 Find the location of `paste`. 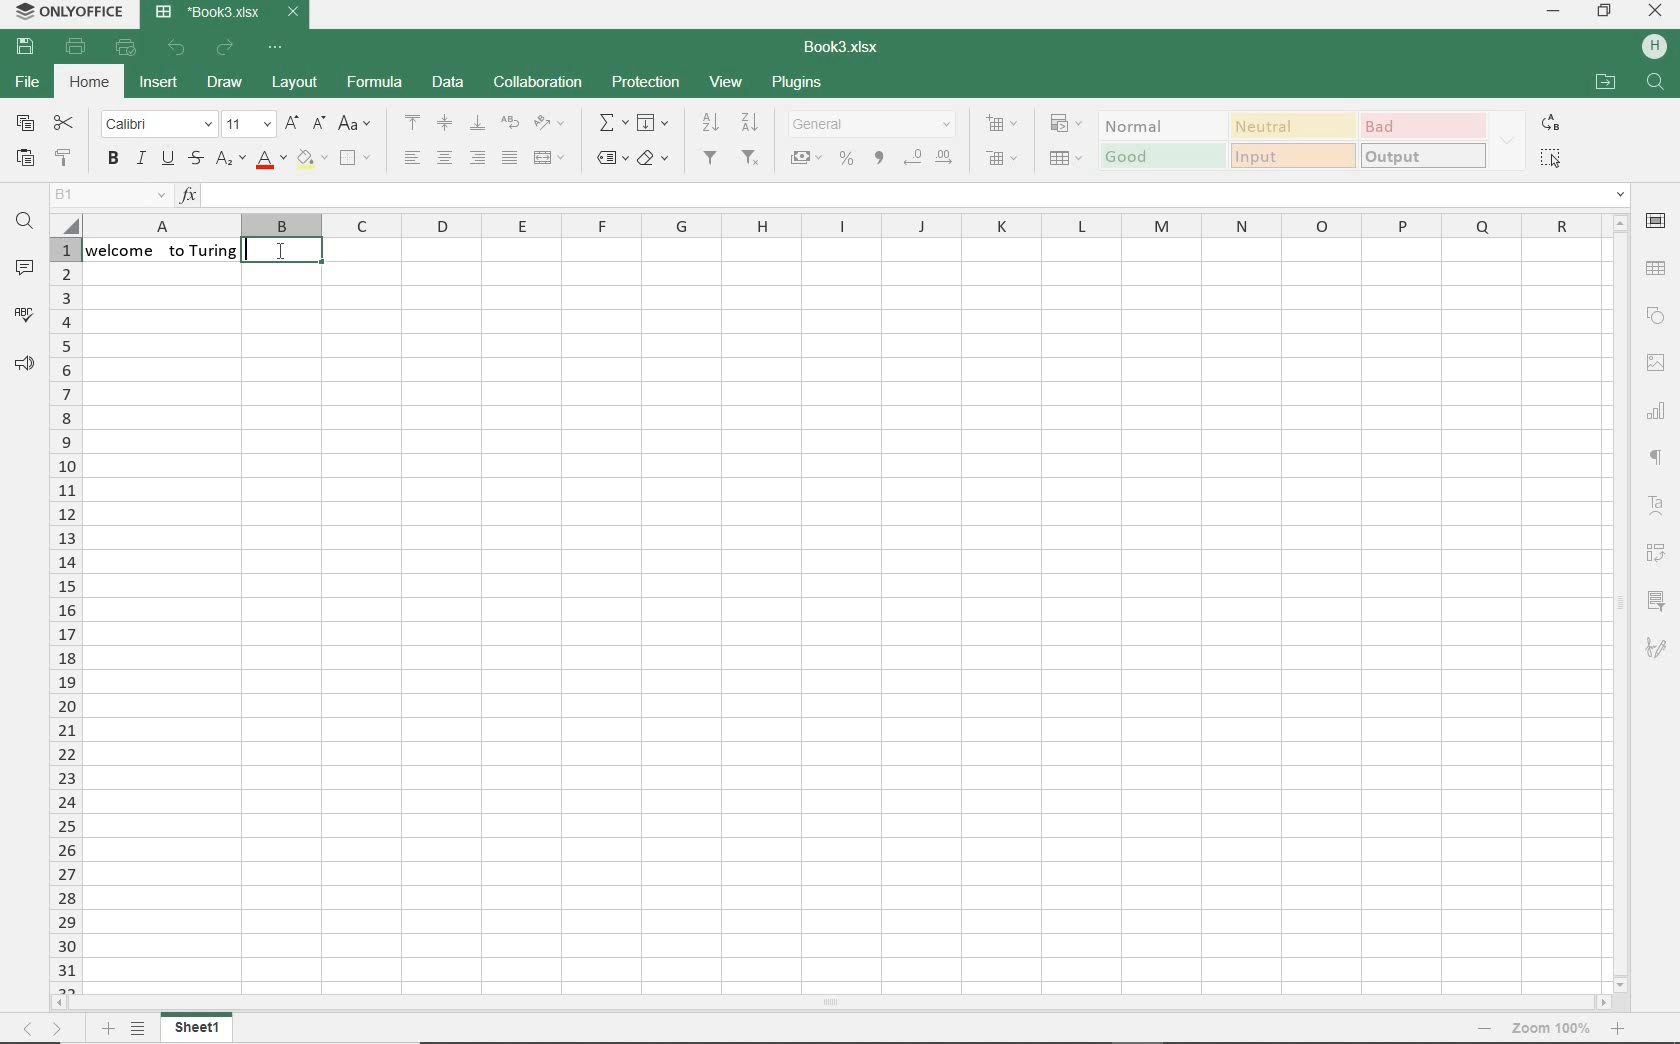

paste is located at coordinates (23, 157).